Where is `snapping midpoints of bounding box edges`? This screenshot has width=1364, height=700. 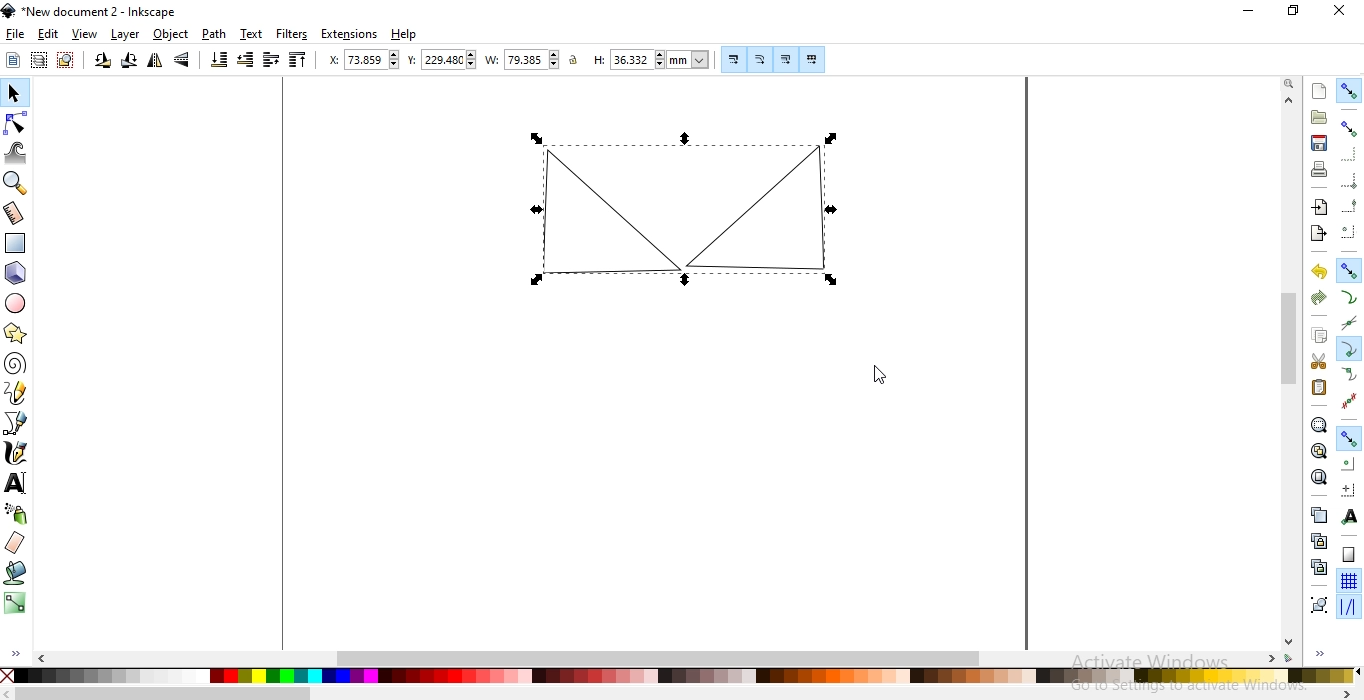 snapping midpoints of bounding box edges is located at coordinates (1349, 204).